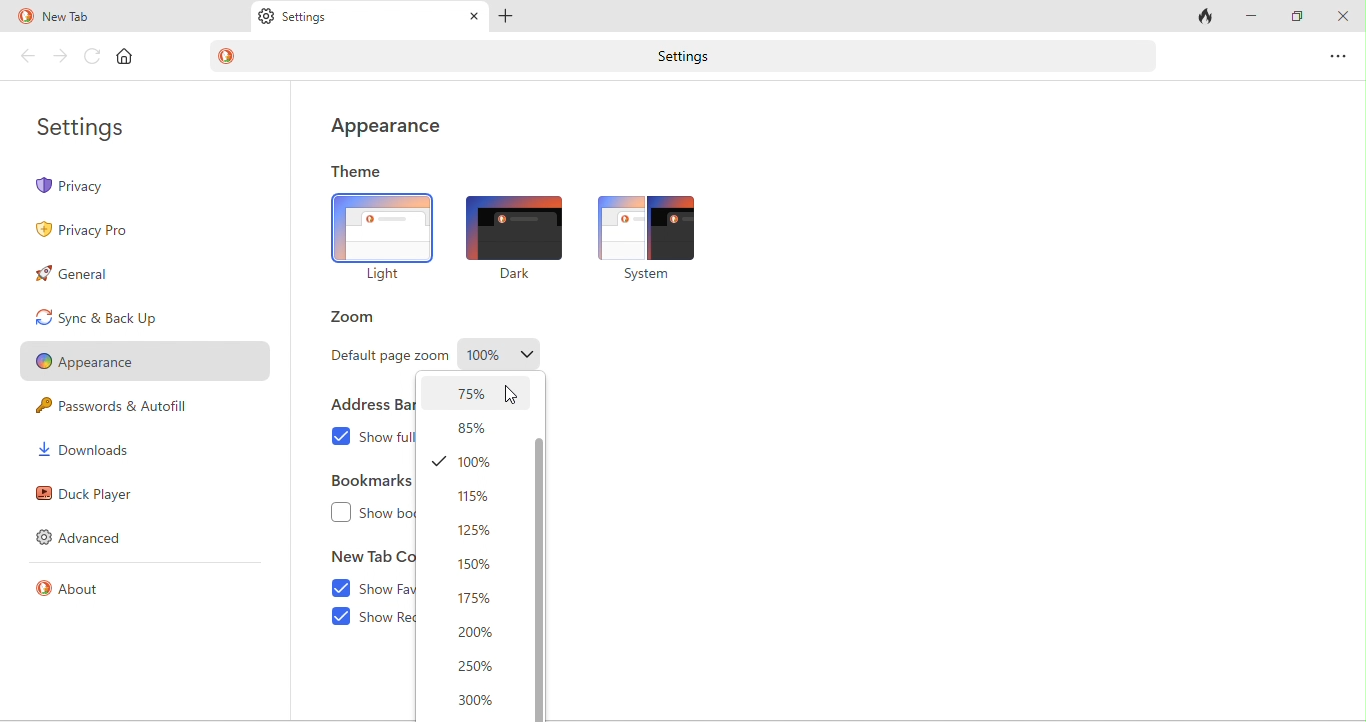  Describe the element at coordinates (516, 222) in the screenshot. I see `dark` at that location.